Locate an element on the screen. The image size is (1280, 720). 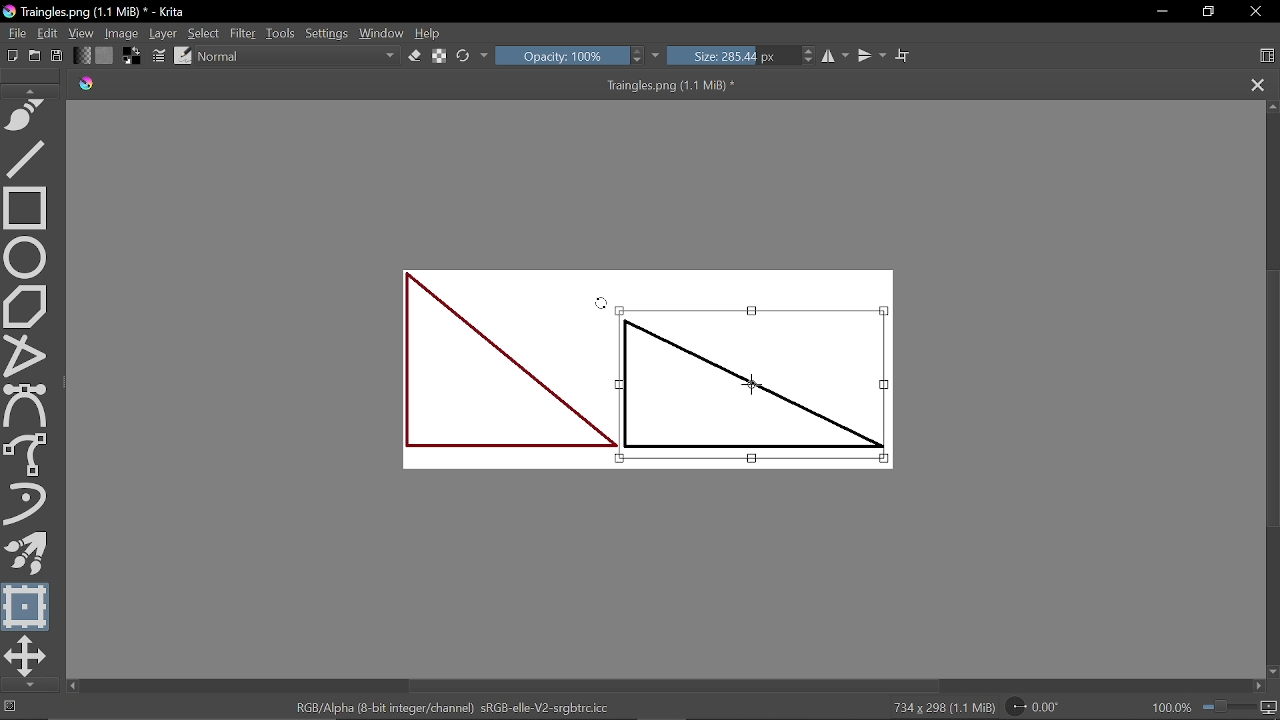
734 x 298 (1.1 MiB) is located at coordinates (938, 708).